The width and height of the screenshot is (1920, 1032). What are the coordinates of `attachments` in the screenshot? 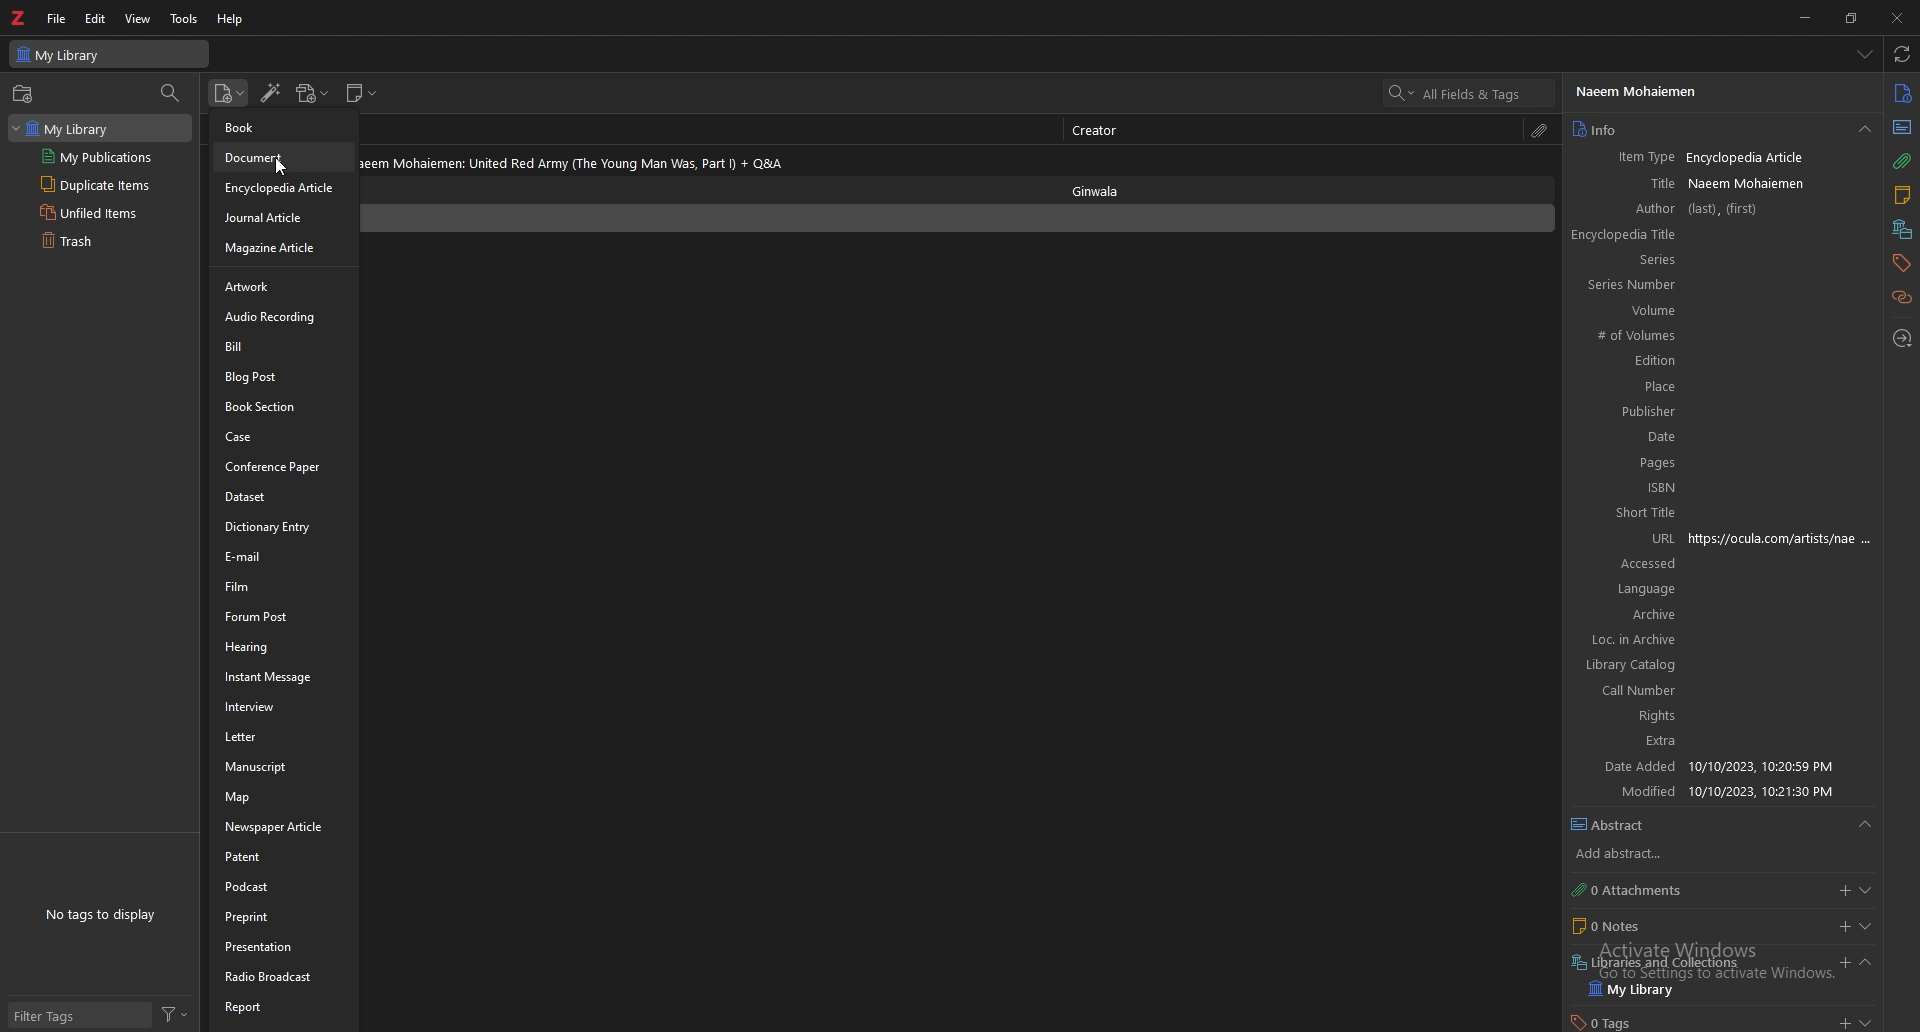 It's located at (1542, 130).